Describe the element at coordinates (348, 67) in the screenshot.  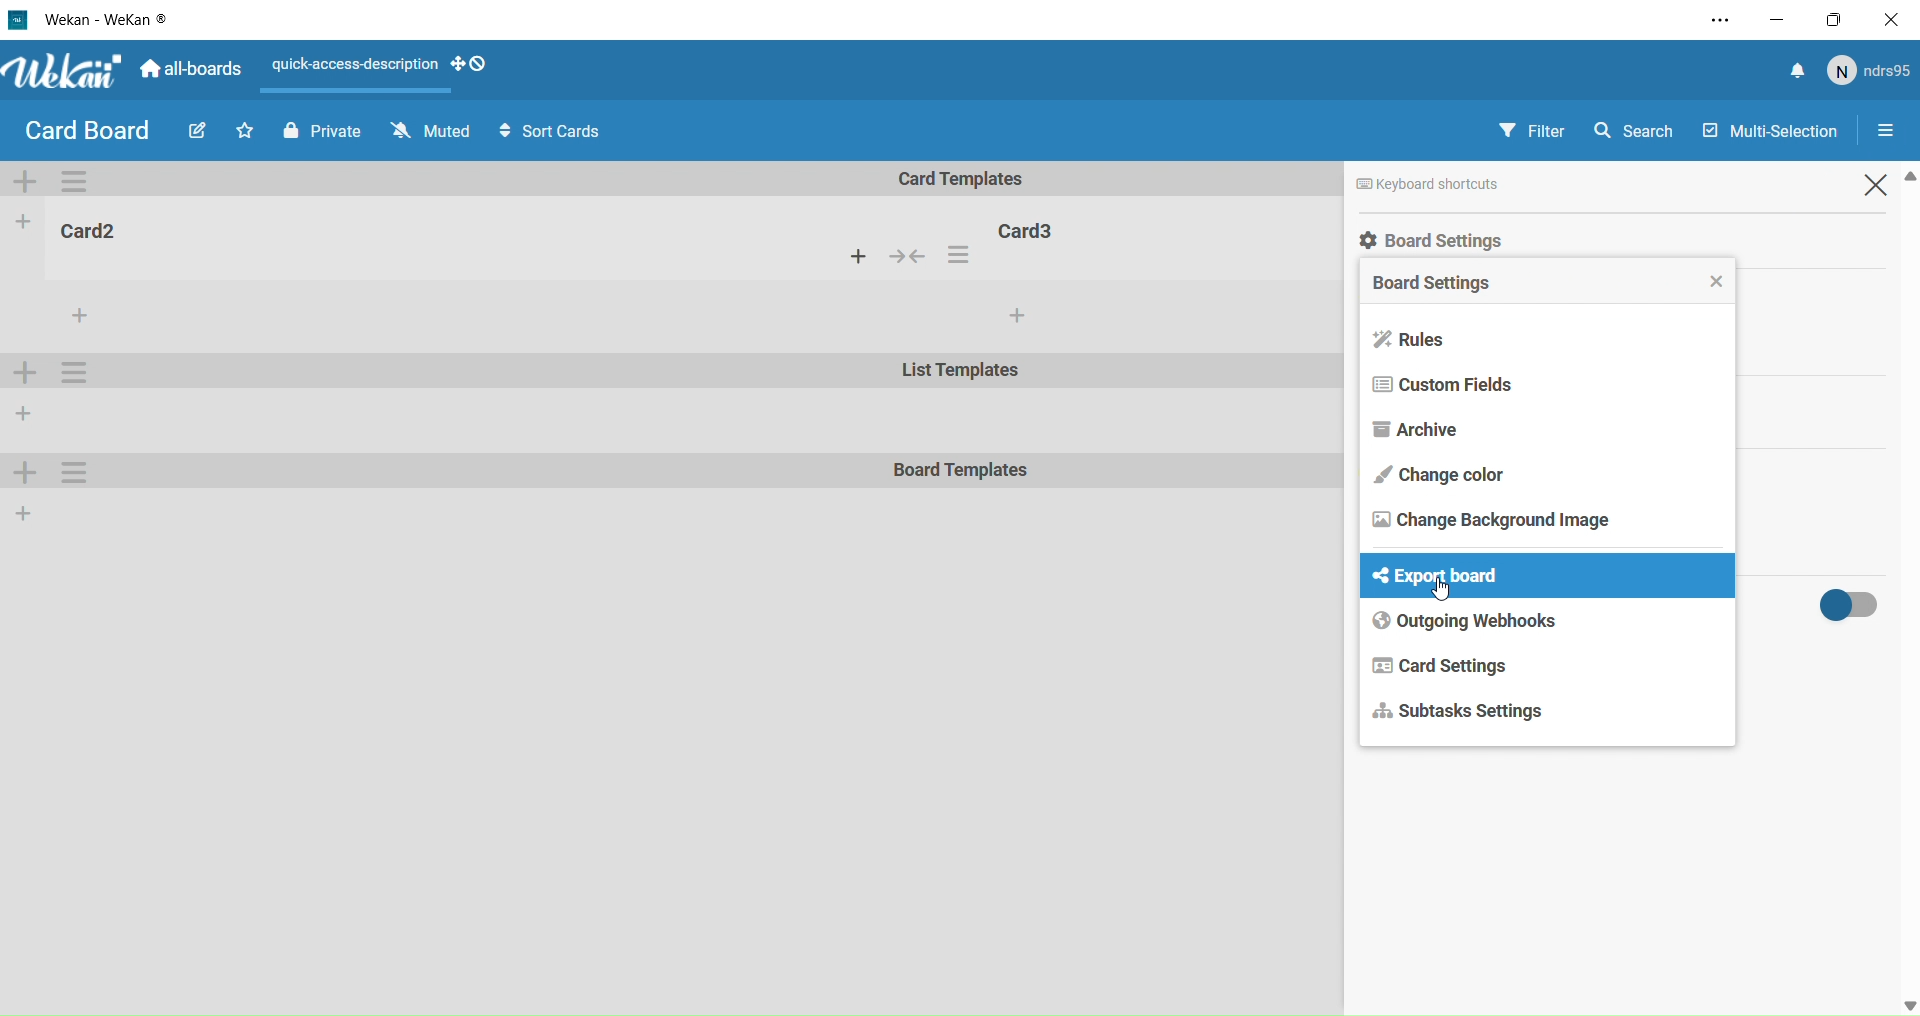
I see `quick access description` at that location.